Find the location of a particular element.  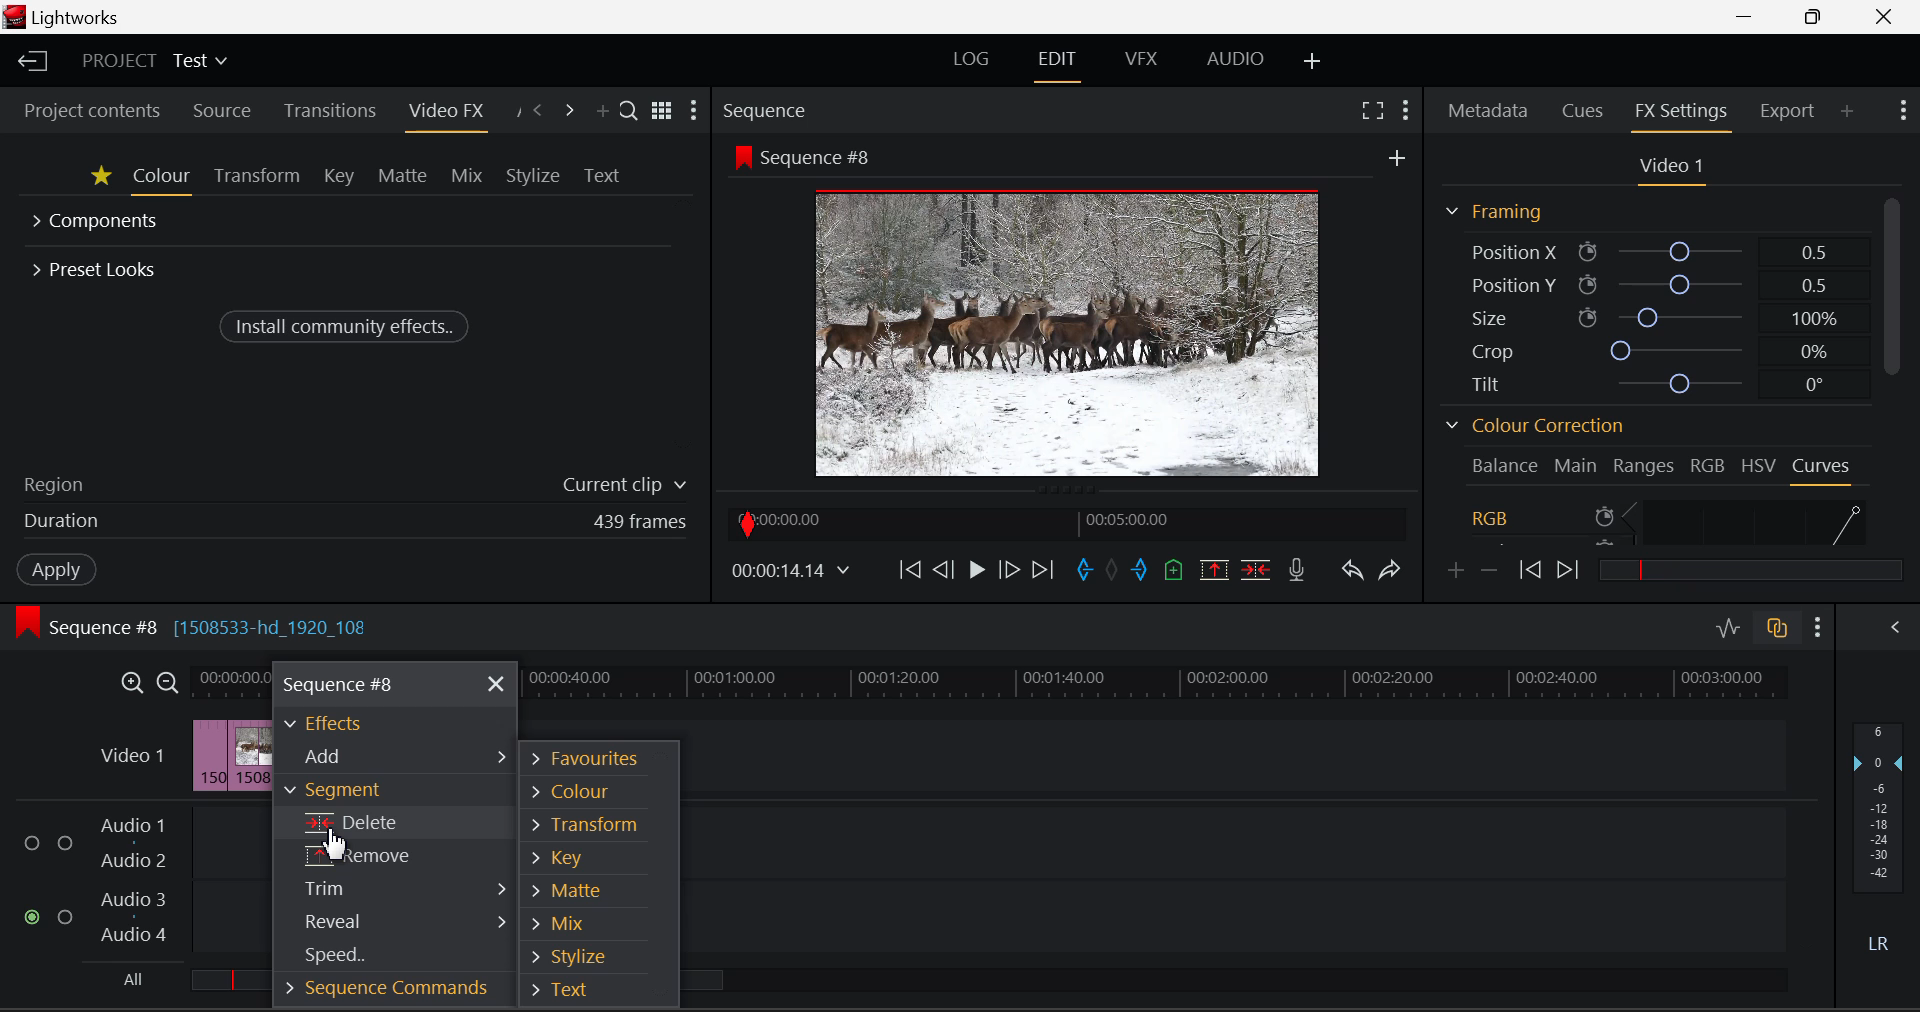

Sequence Preview Section is located at coordinates (766, 110).